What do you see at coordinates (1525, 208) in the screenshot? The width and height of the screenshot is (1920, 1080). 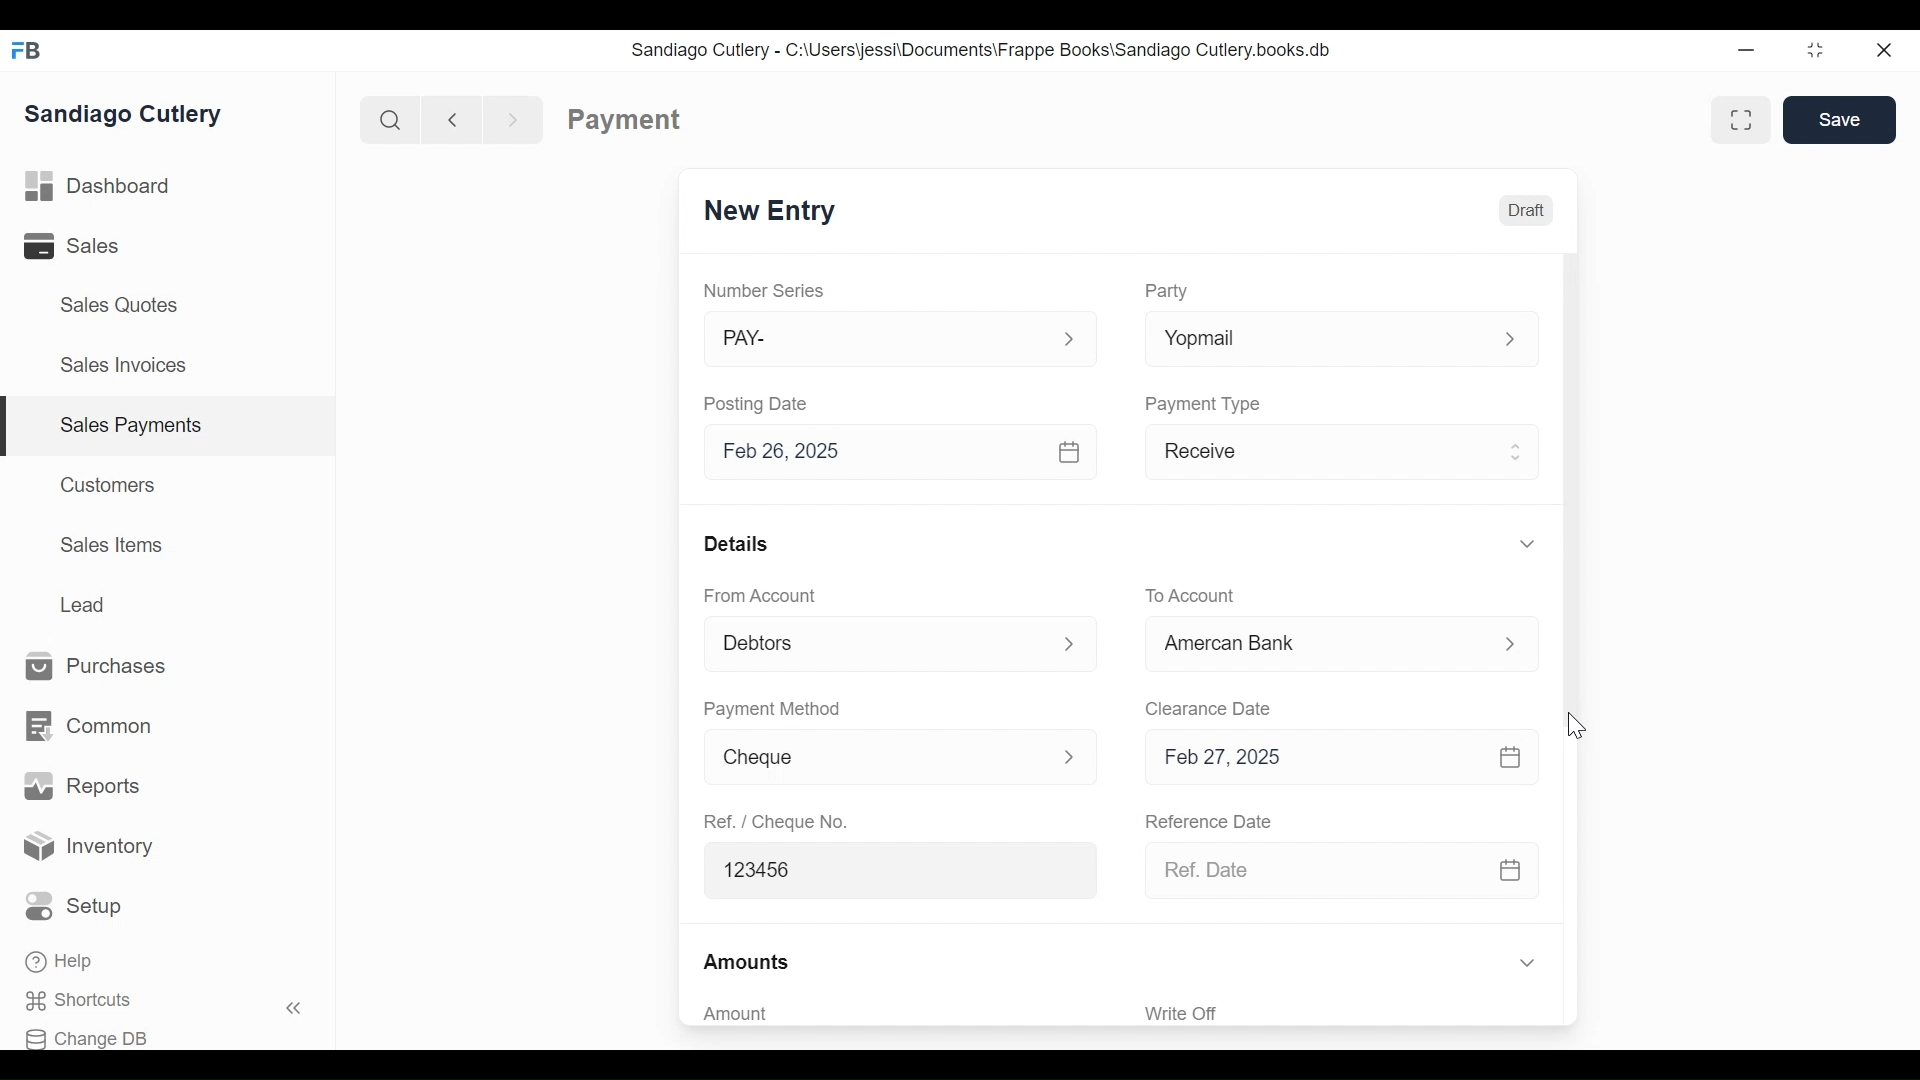 I see `Draft` at bounding box center [1525, 208].